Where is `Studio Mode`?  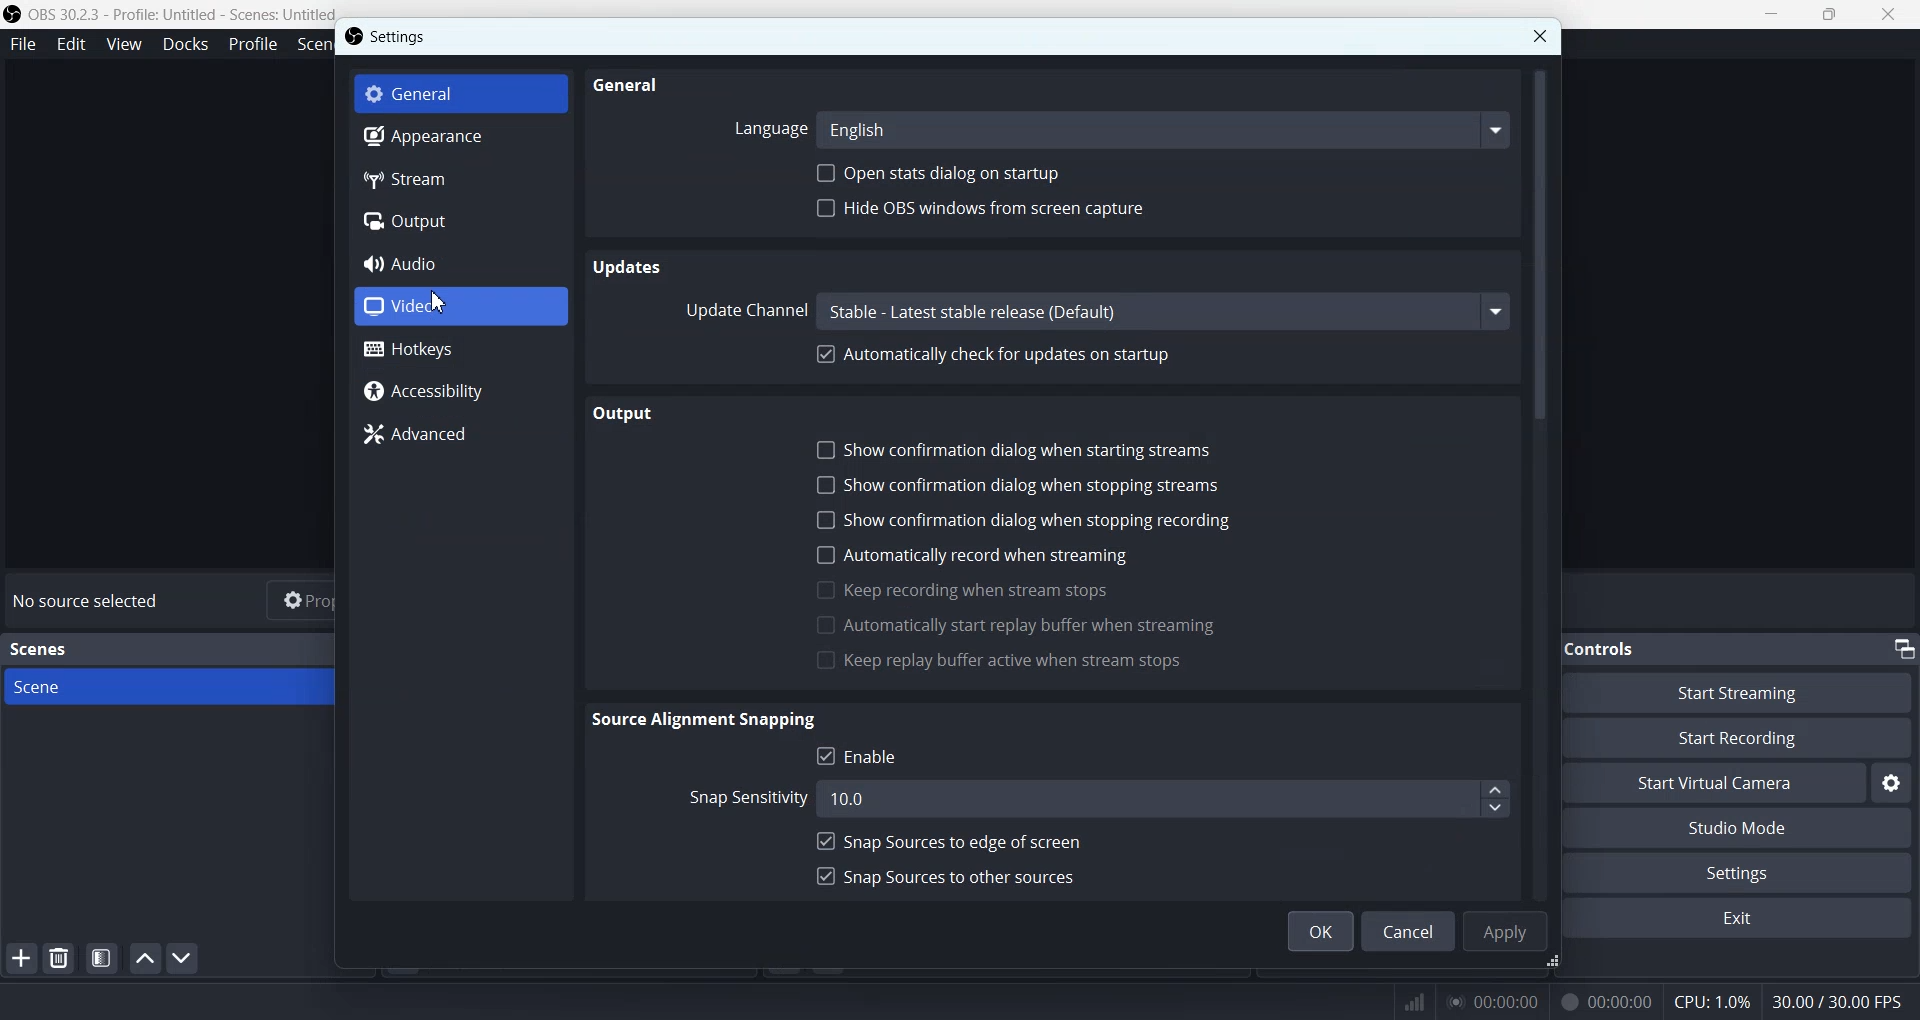
Studio Mode is located at coordinates (1748, 829).